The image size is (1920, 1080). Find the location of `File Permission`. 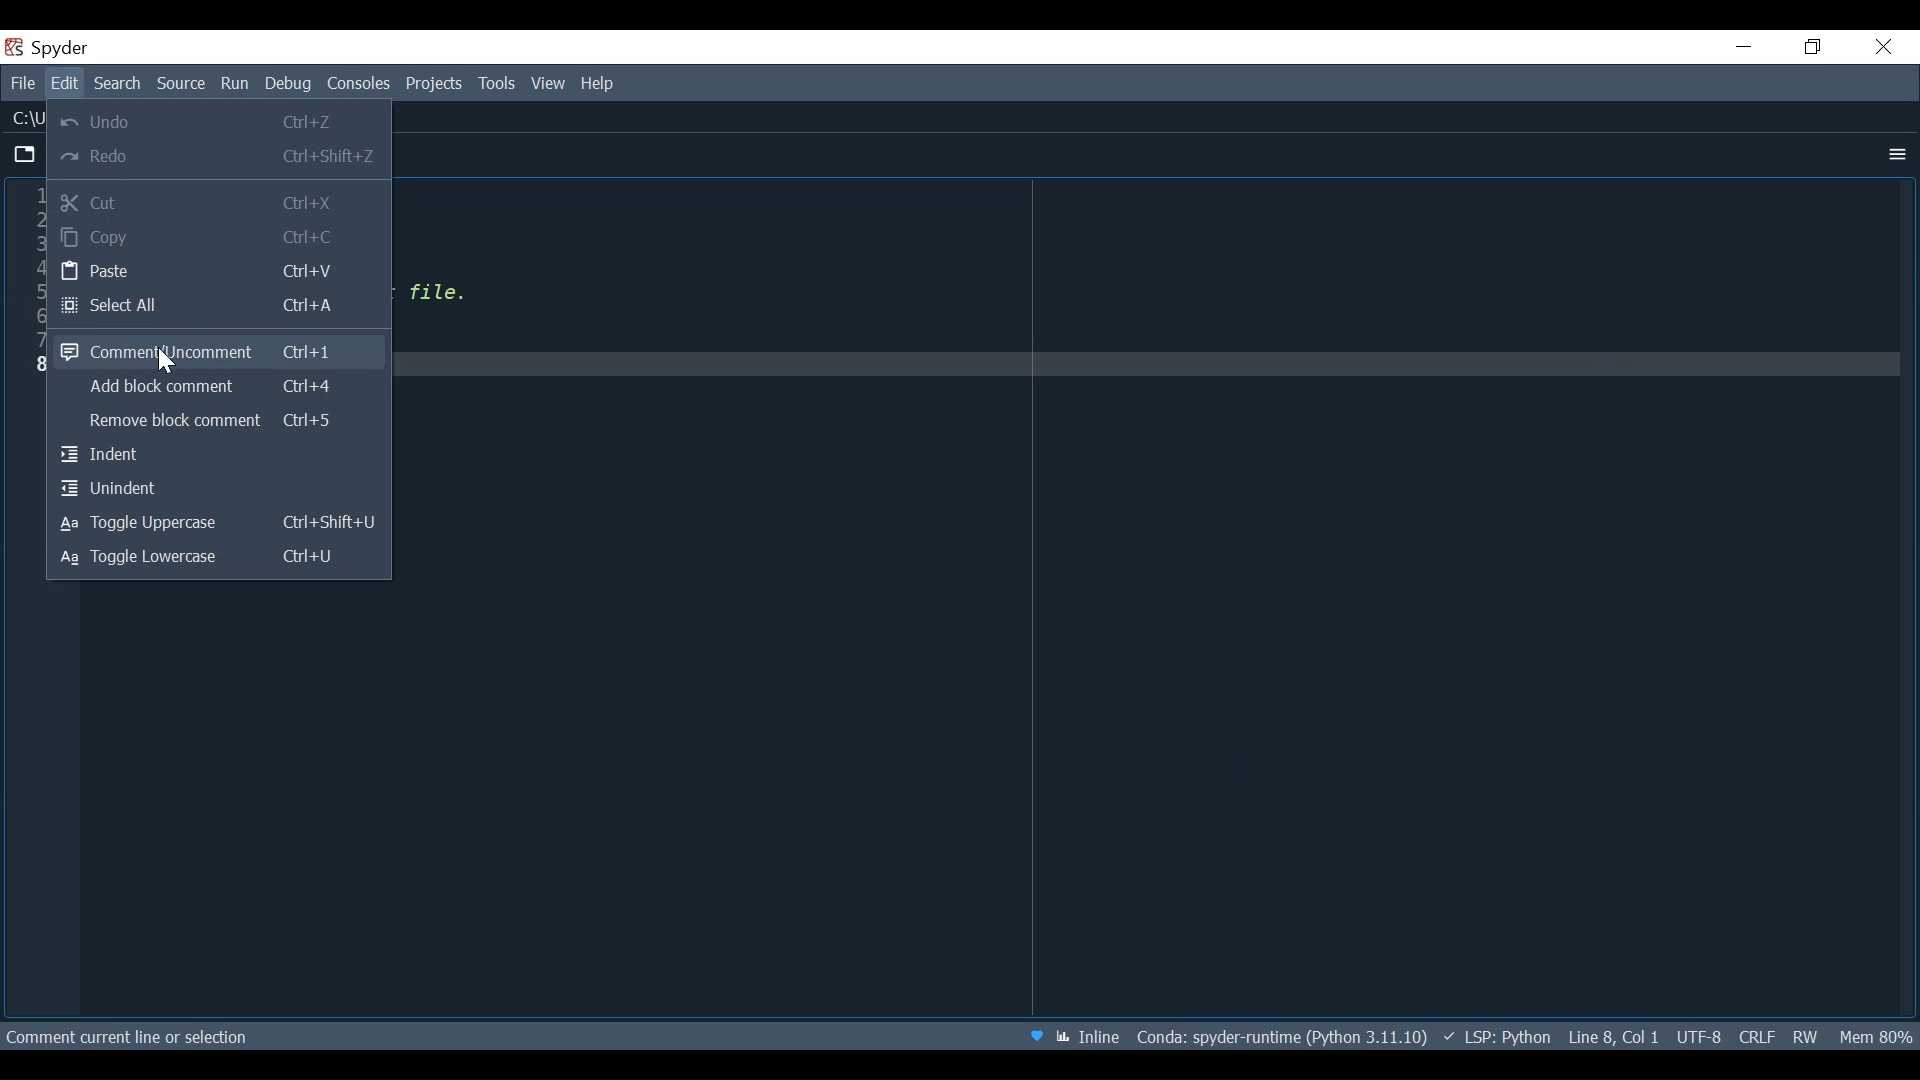

File Permission is located at coordinates (1805, 1036).